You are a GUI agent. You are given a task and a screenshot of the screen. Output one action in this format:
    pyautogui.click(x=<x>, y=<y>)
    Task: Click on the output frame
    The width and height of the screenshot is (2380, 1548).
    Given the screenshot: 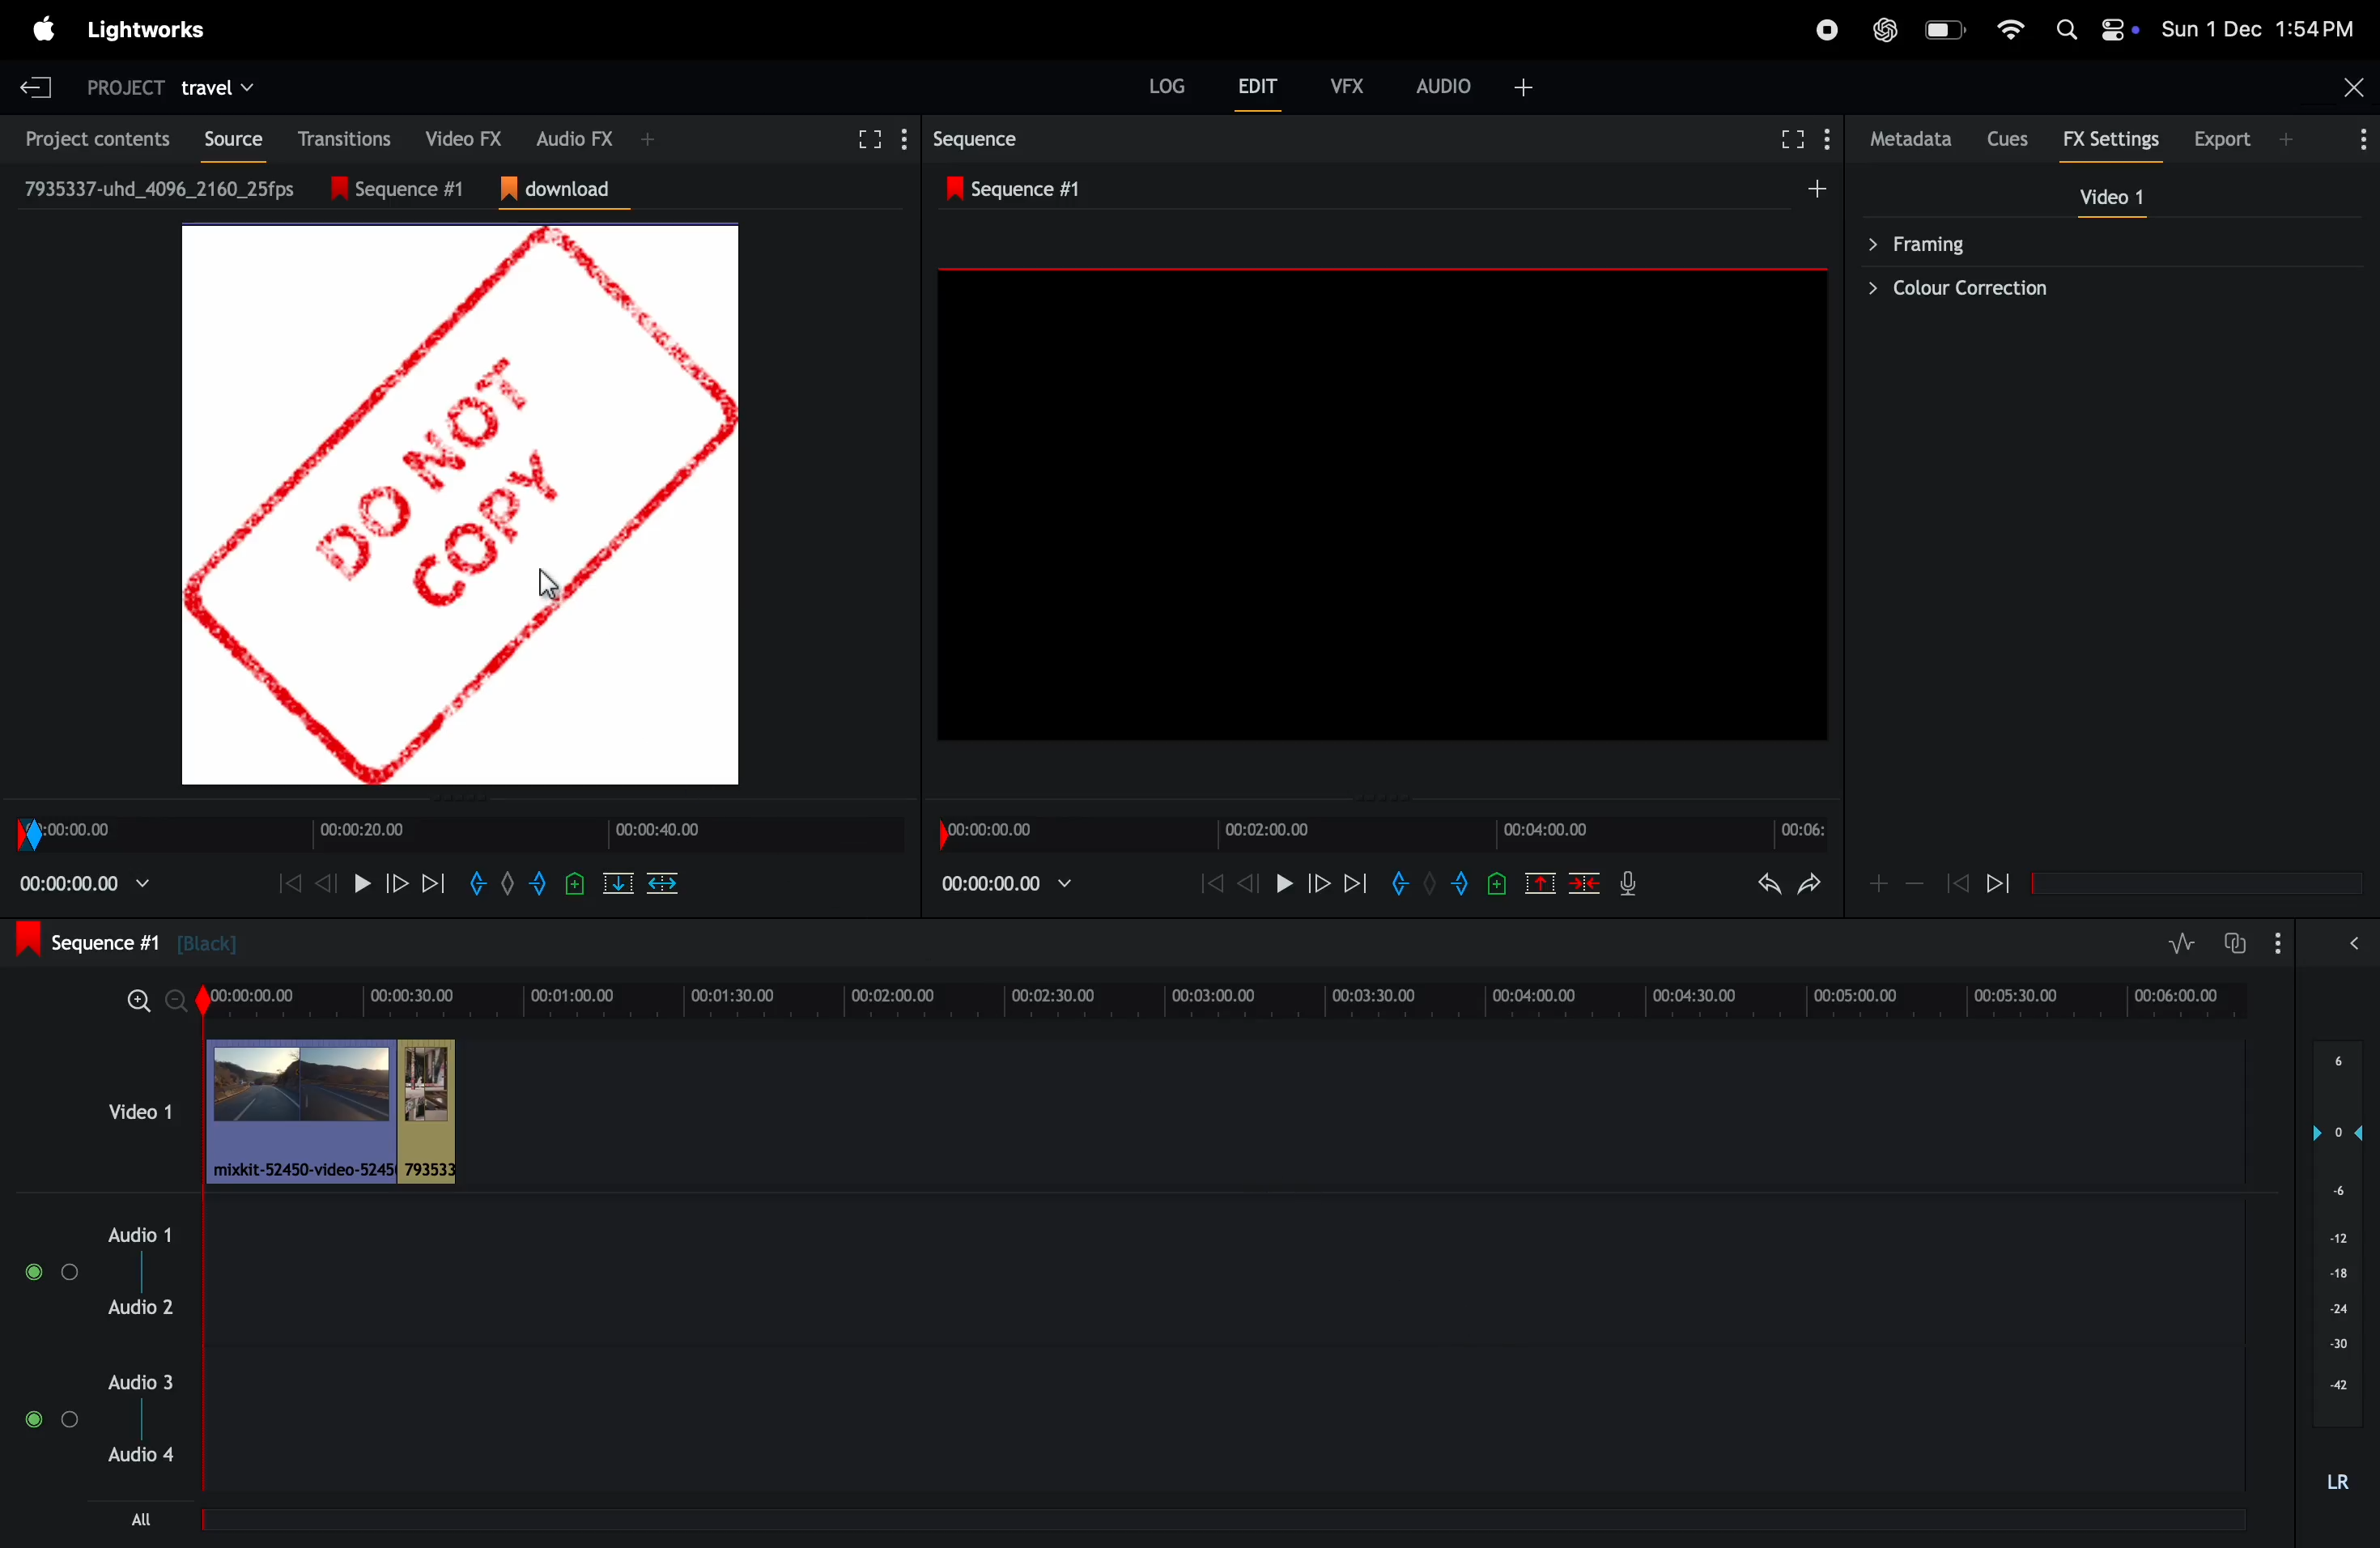 What is the action you would take?
    pyautogui.click(x=1382, y=503)
    